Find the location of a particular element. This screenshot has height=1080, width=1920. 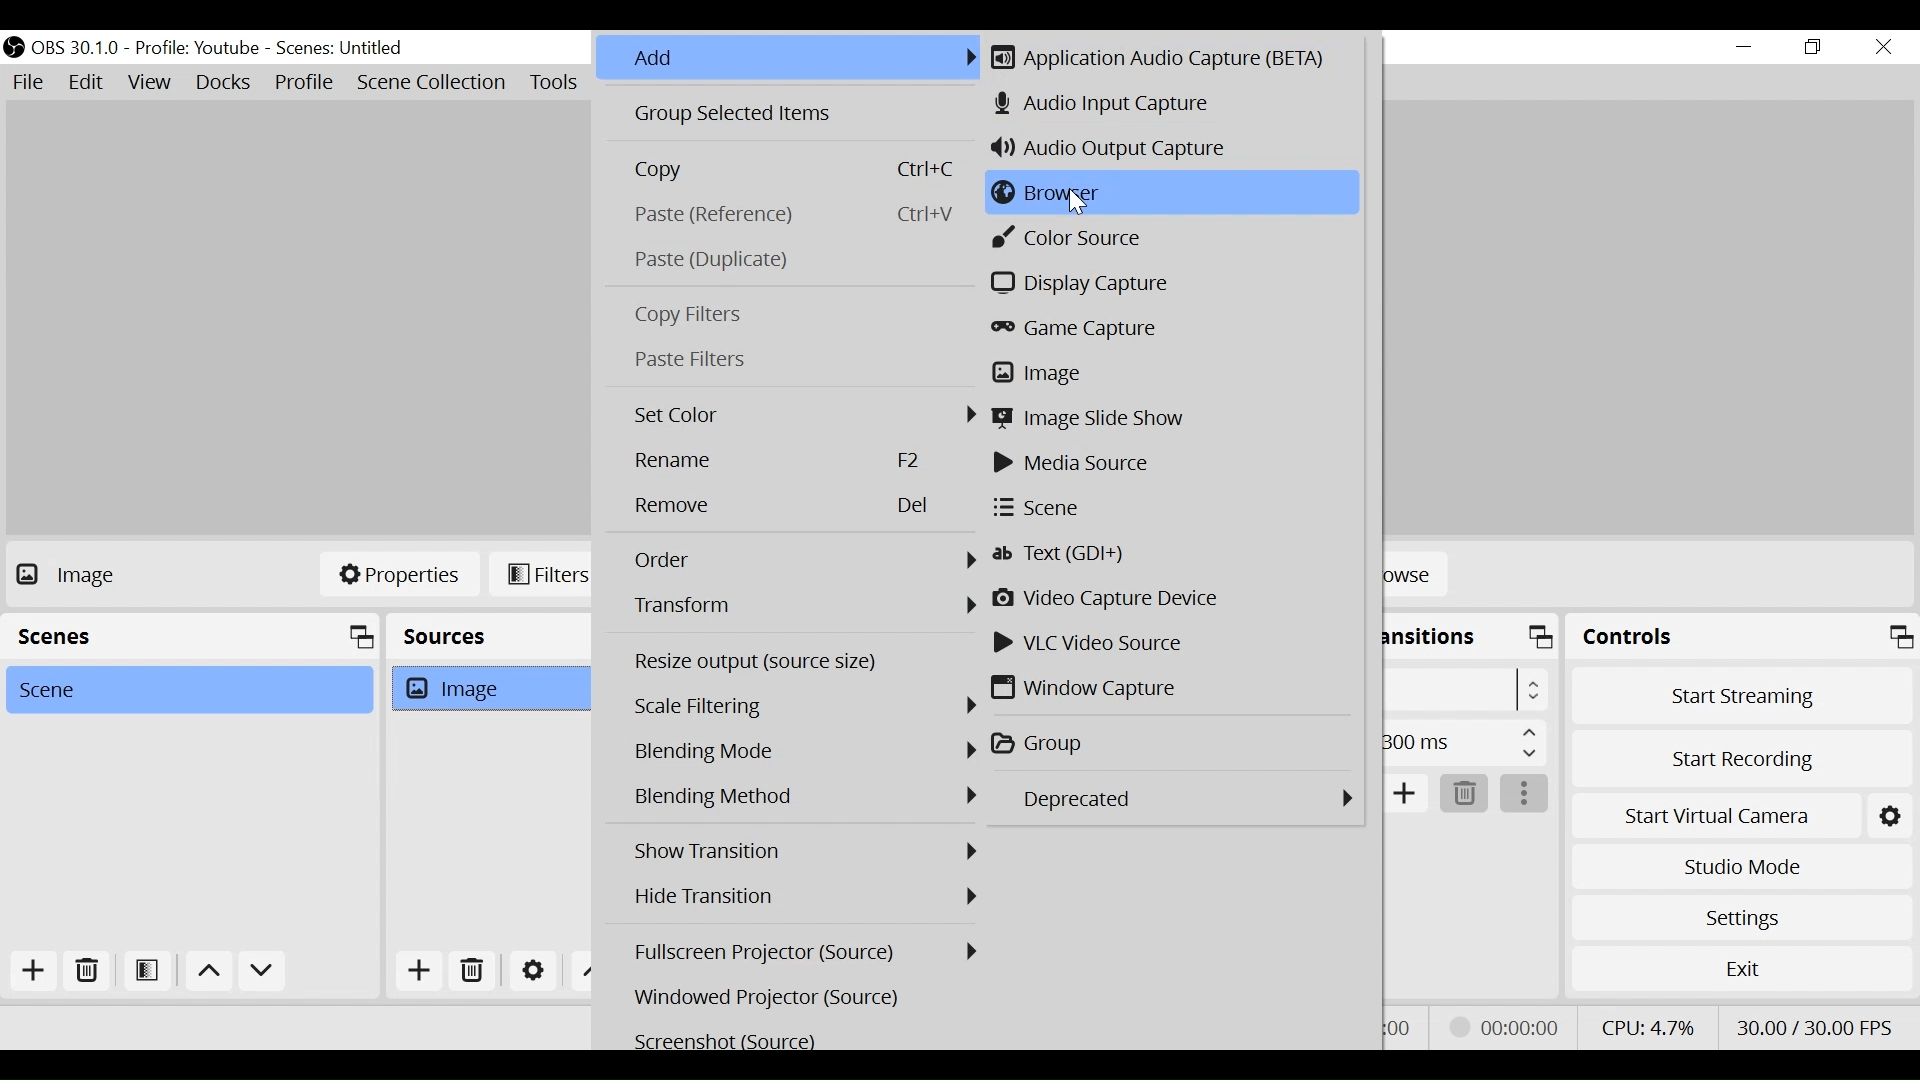

Screenshot (Source) is located at coordinates (808, 1037).